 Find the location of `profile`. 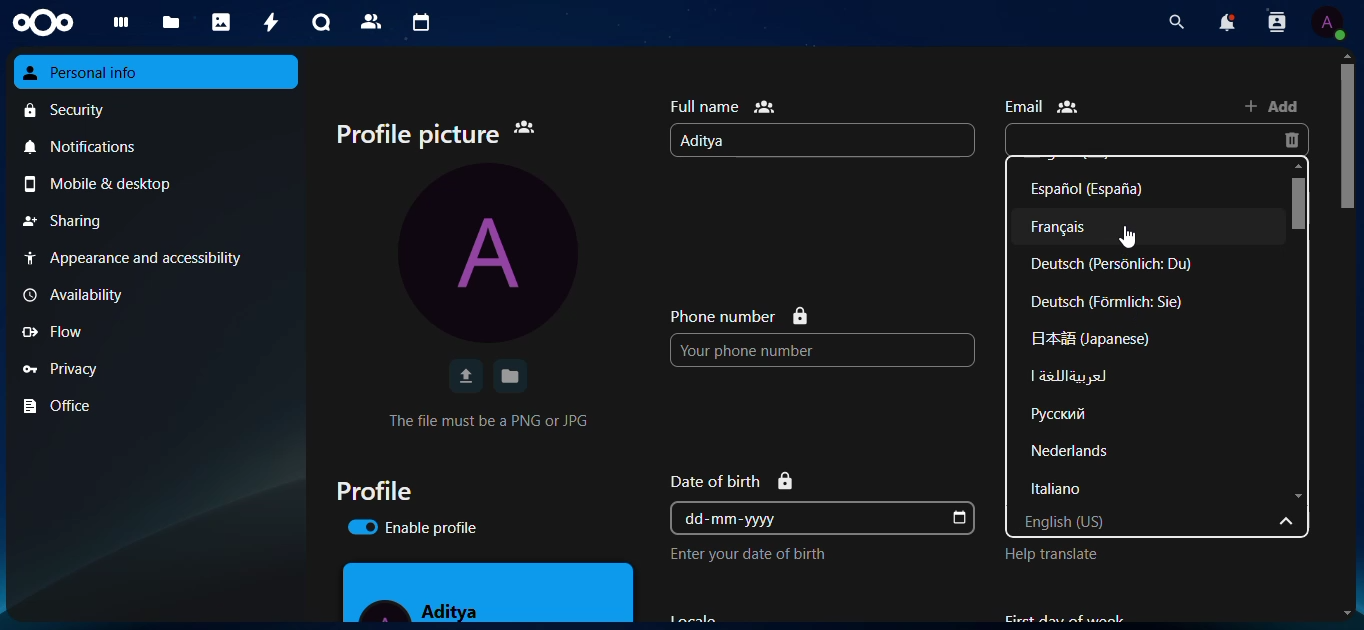

profile is located at coordinates (496, 255).